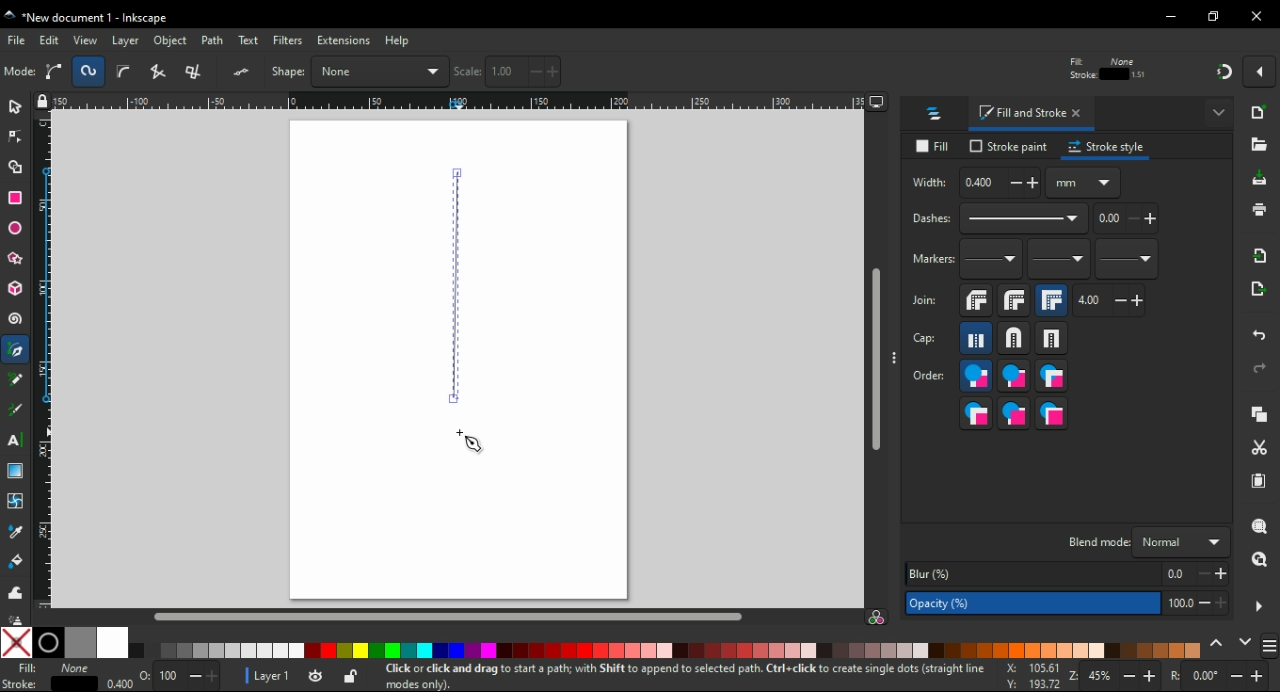 This screenshot has width=1280, height=692. I want to click on spiral tool, so click(17, 319).